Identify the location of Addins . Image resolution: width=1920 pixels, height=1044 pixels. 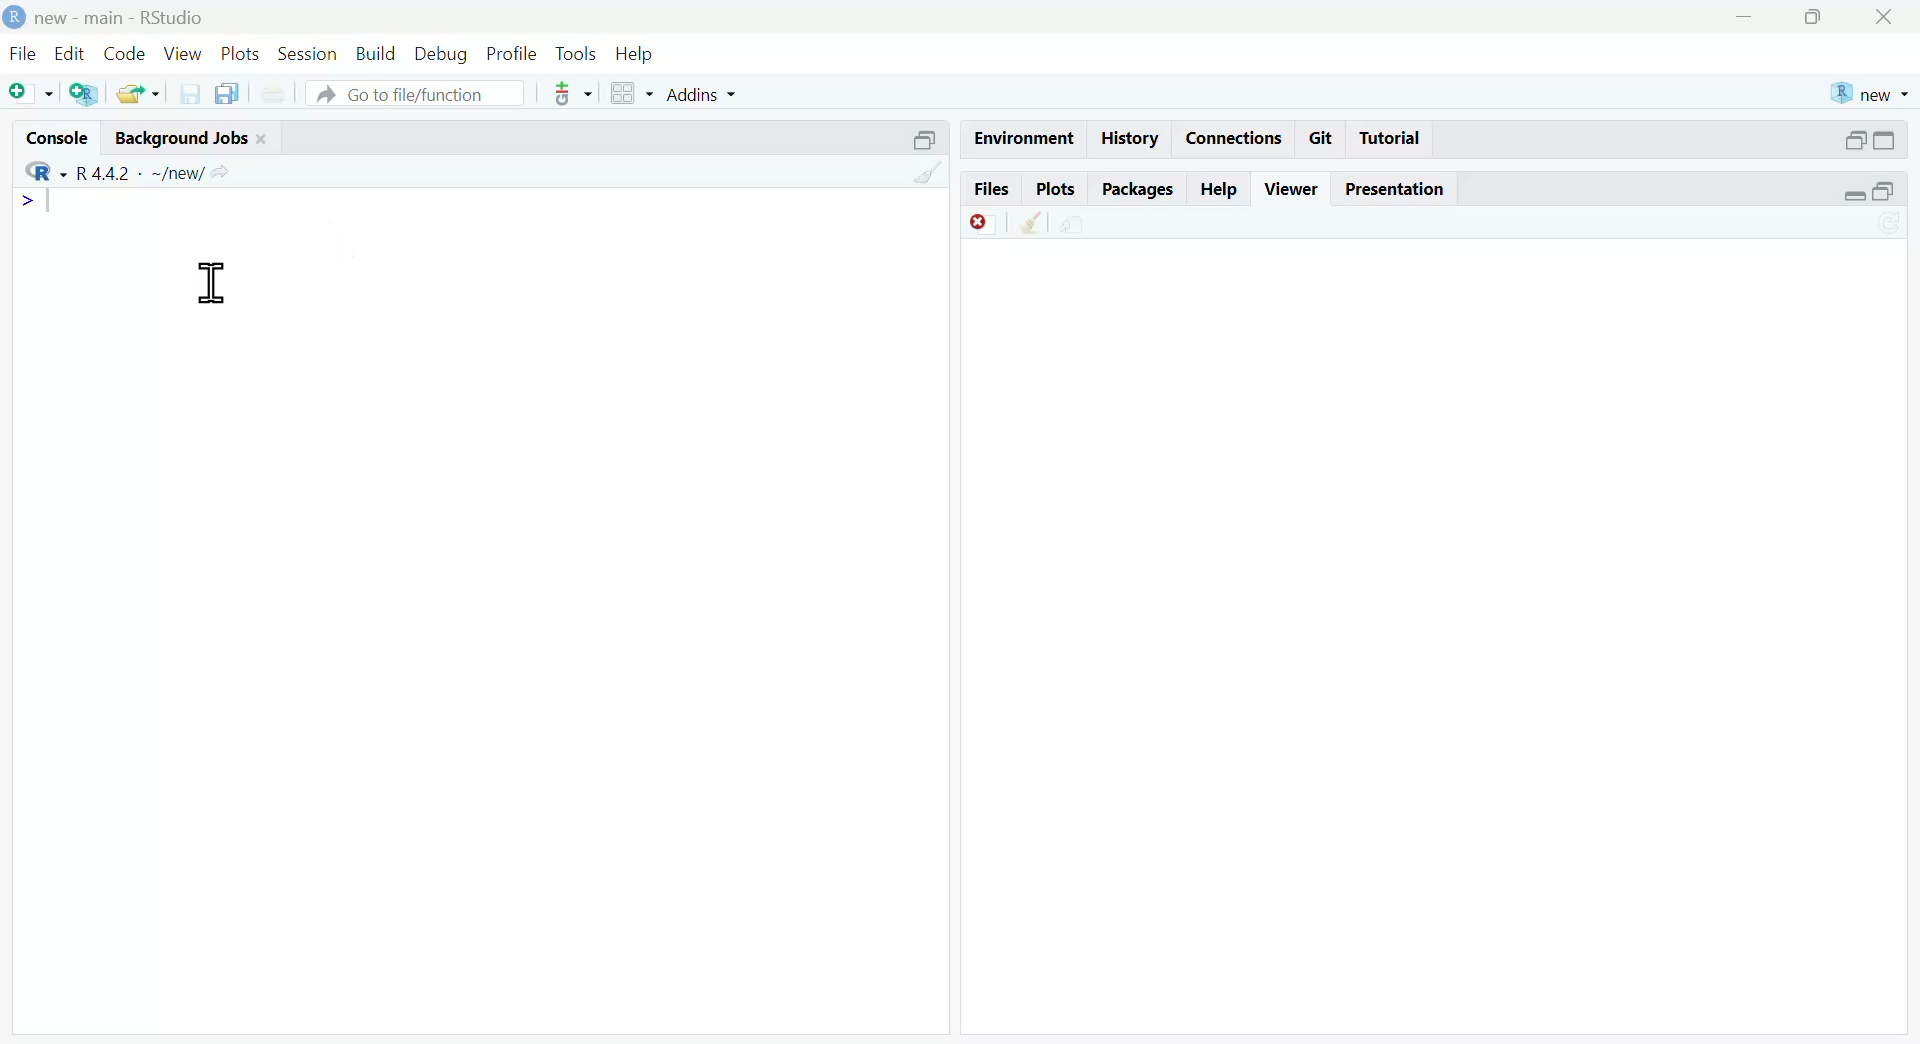
(731, 94).